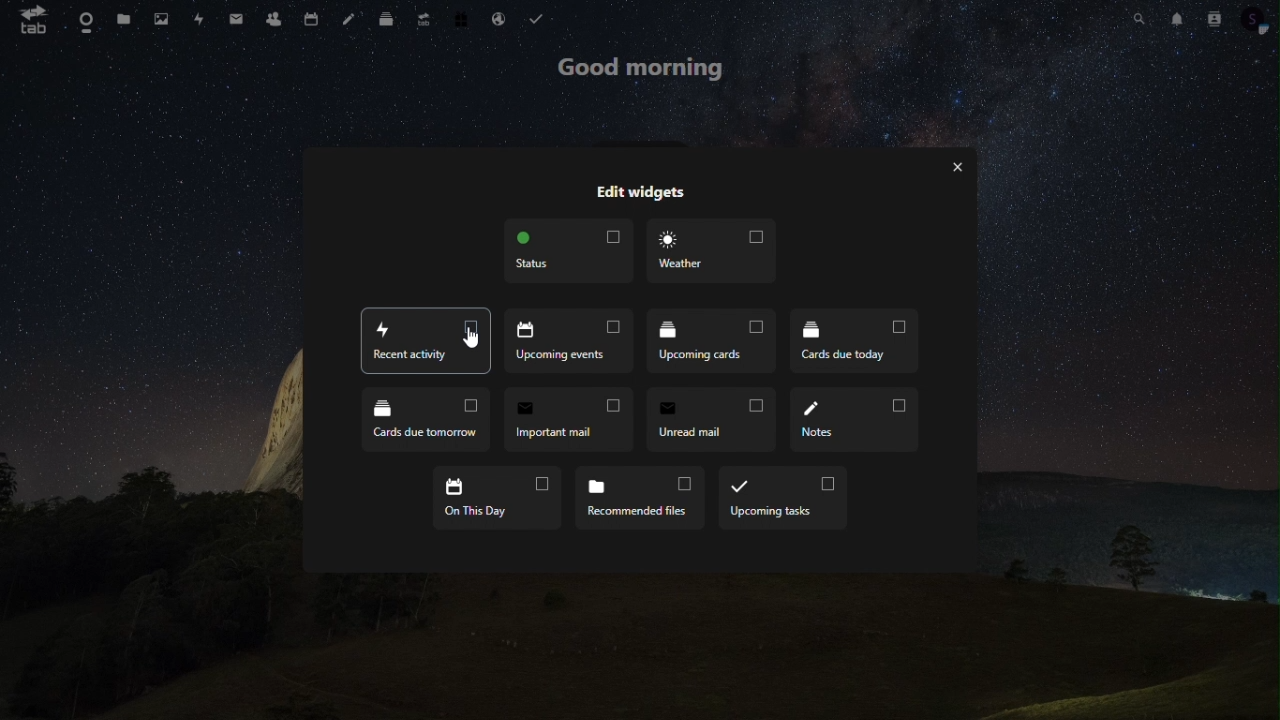  Describe the element at coordinates (709, 251) in the screenshot. I see `weather` at that location.